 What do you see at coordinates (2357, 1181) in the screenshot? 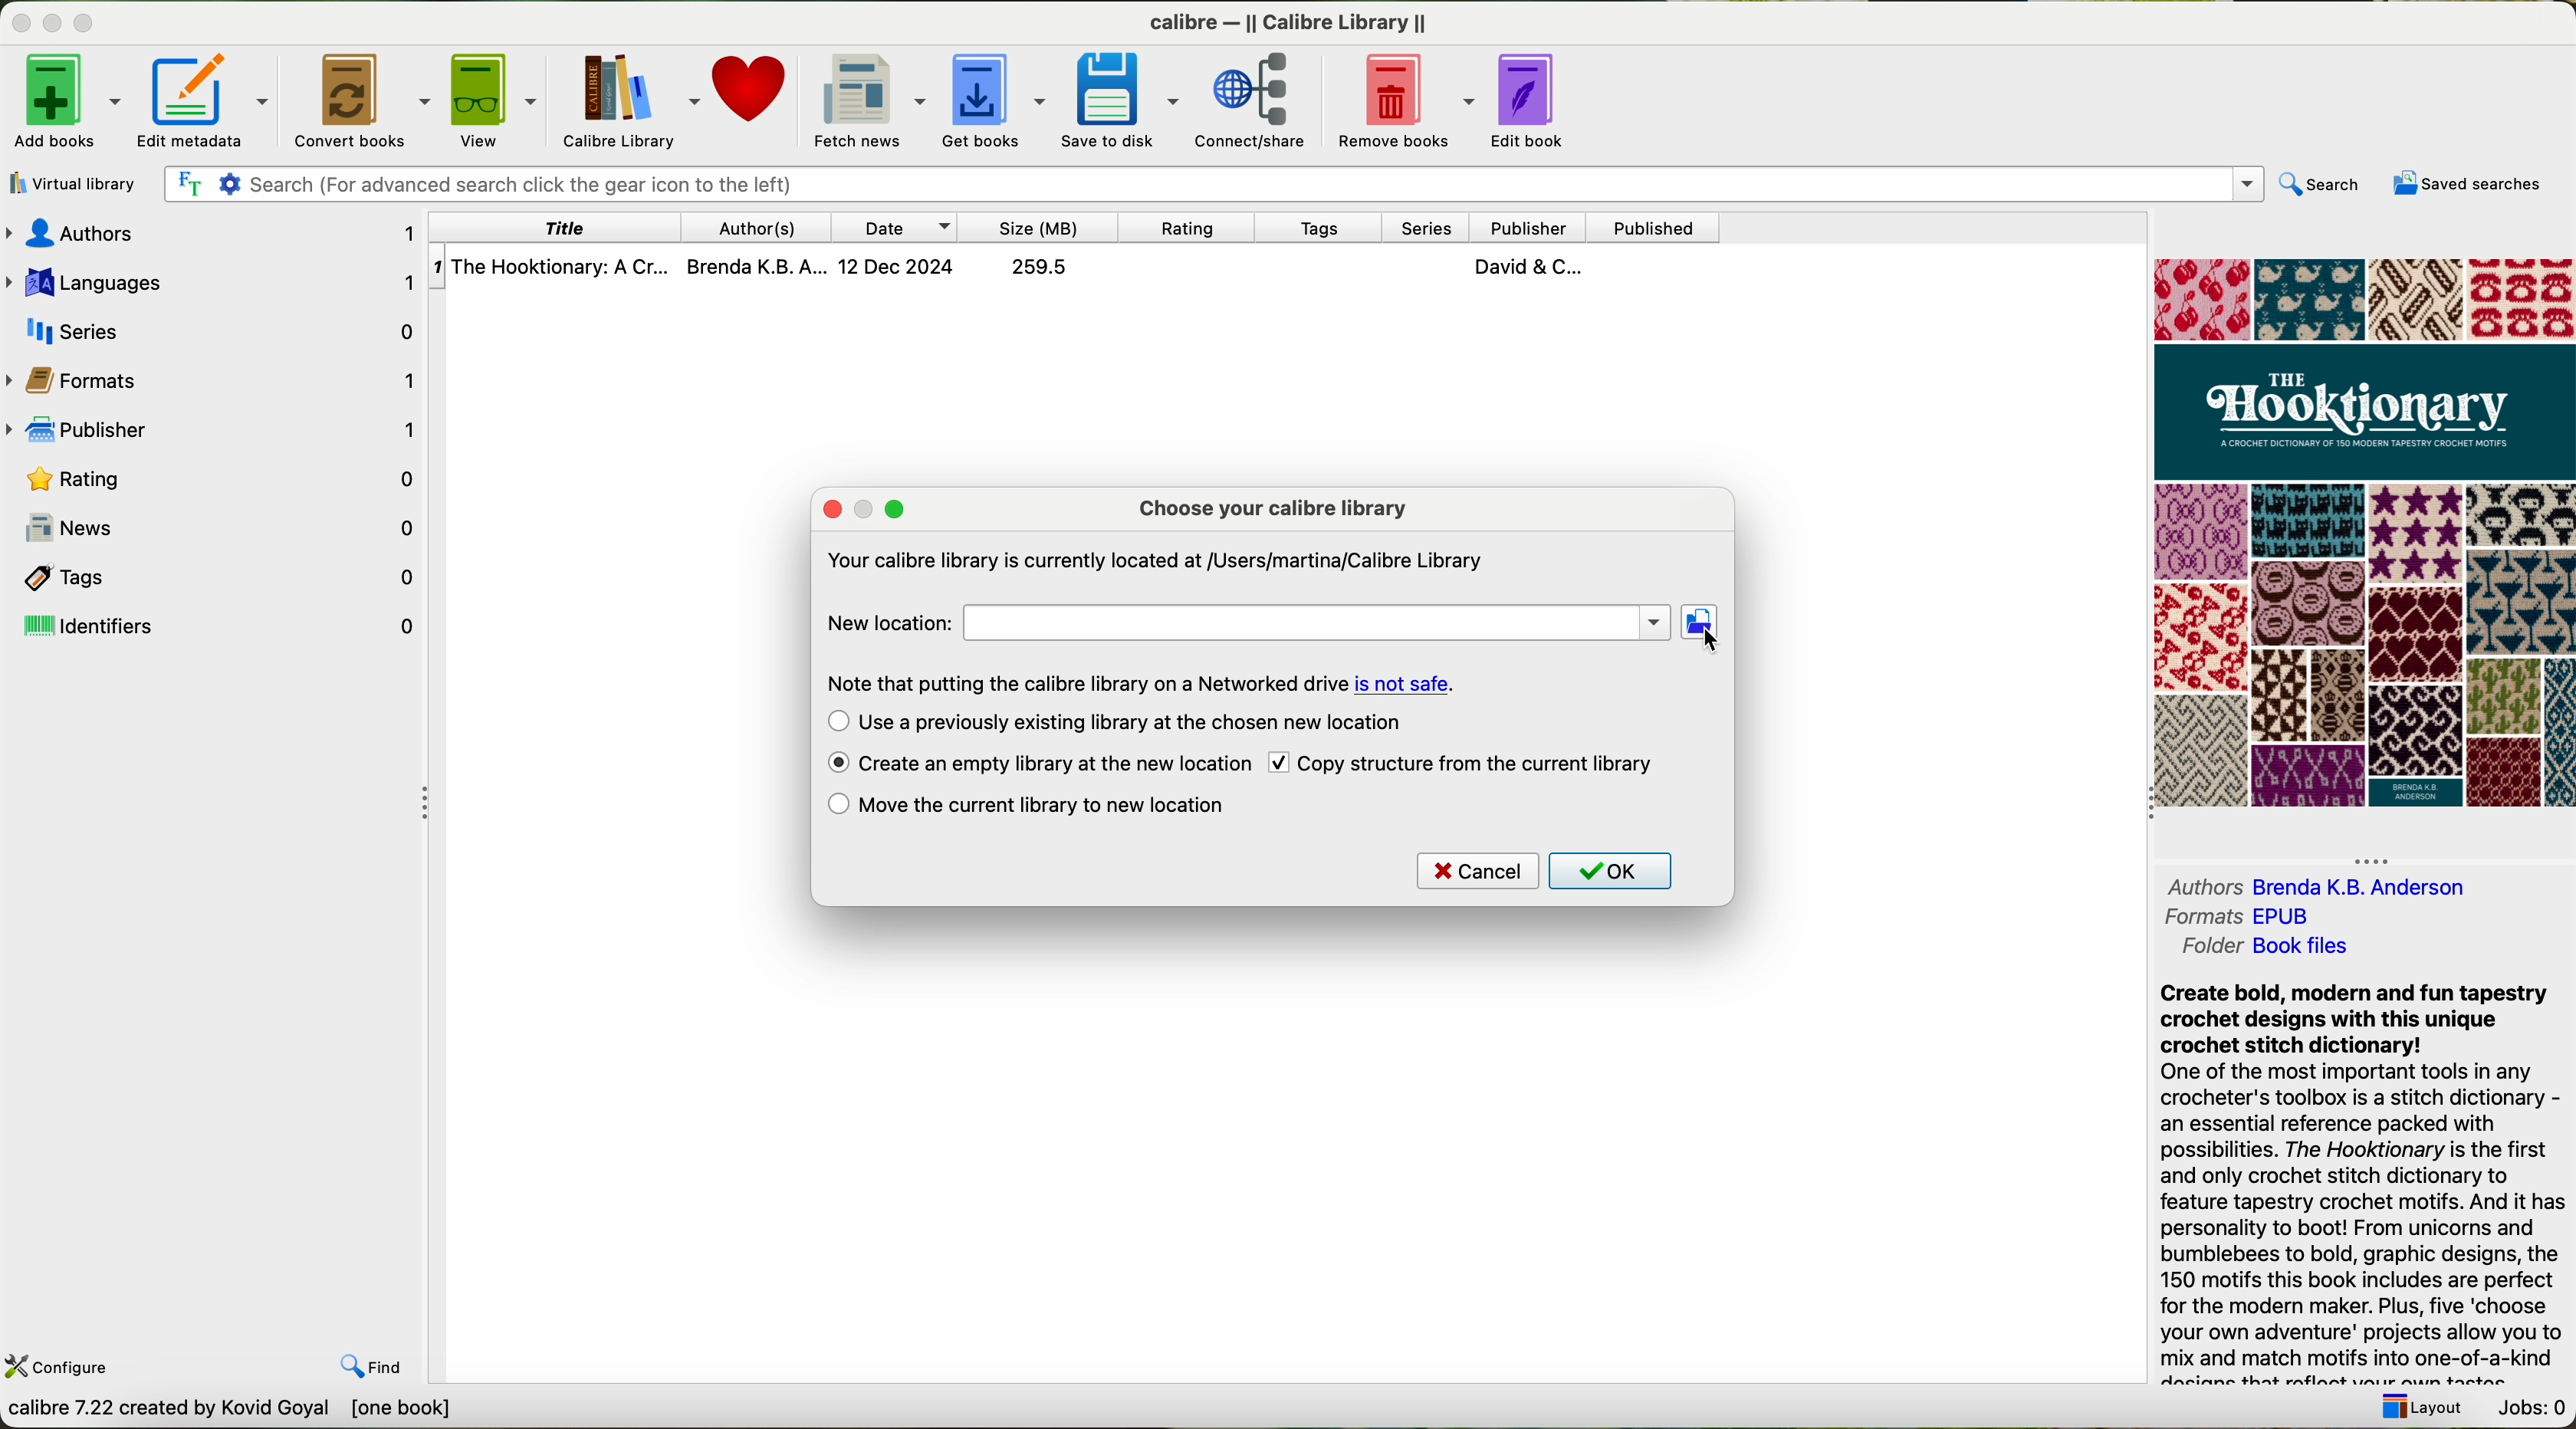
I see `Create bold, modern and fun tapestrycrochet designs with this uniquecrochet stitch dictionary!One of the most important tools in anycrocheter's toolbox is a stitch dictionary -an essential reference packed withpossibilities. The Hooktionary is the firstand only crochet stitch dictionary tofeature tapestry crochet motifs. And it haspersonality to boot! From unicorns andbumblebees to bold, graphic designs, the150 motifs this book includes are perfectfor the modern maker. Plus, five ‘chooseyour own adventure' projects allow you tomix and match motifs into one-of-a-kind` at bounding box center [2357, 1181].